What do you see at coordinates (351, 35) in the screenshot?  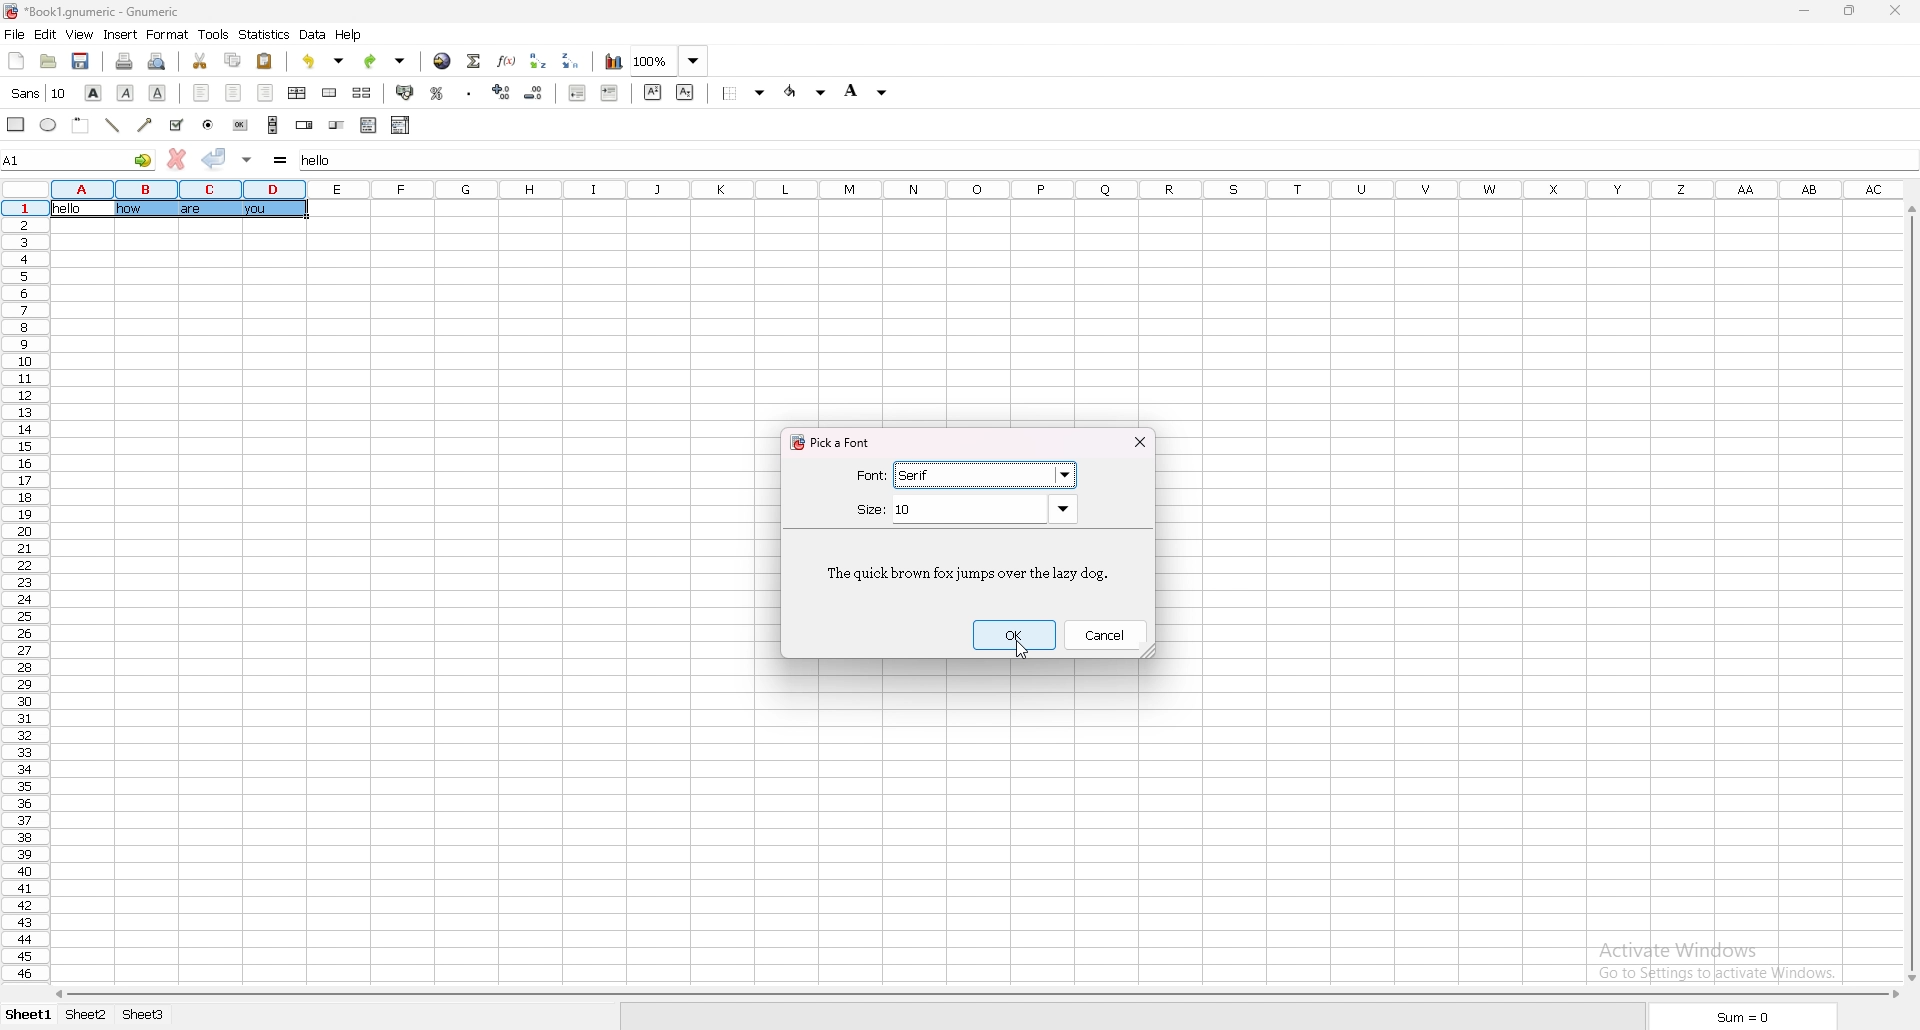 I see `help` at bounding box center [351, 35].